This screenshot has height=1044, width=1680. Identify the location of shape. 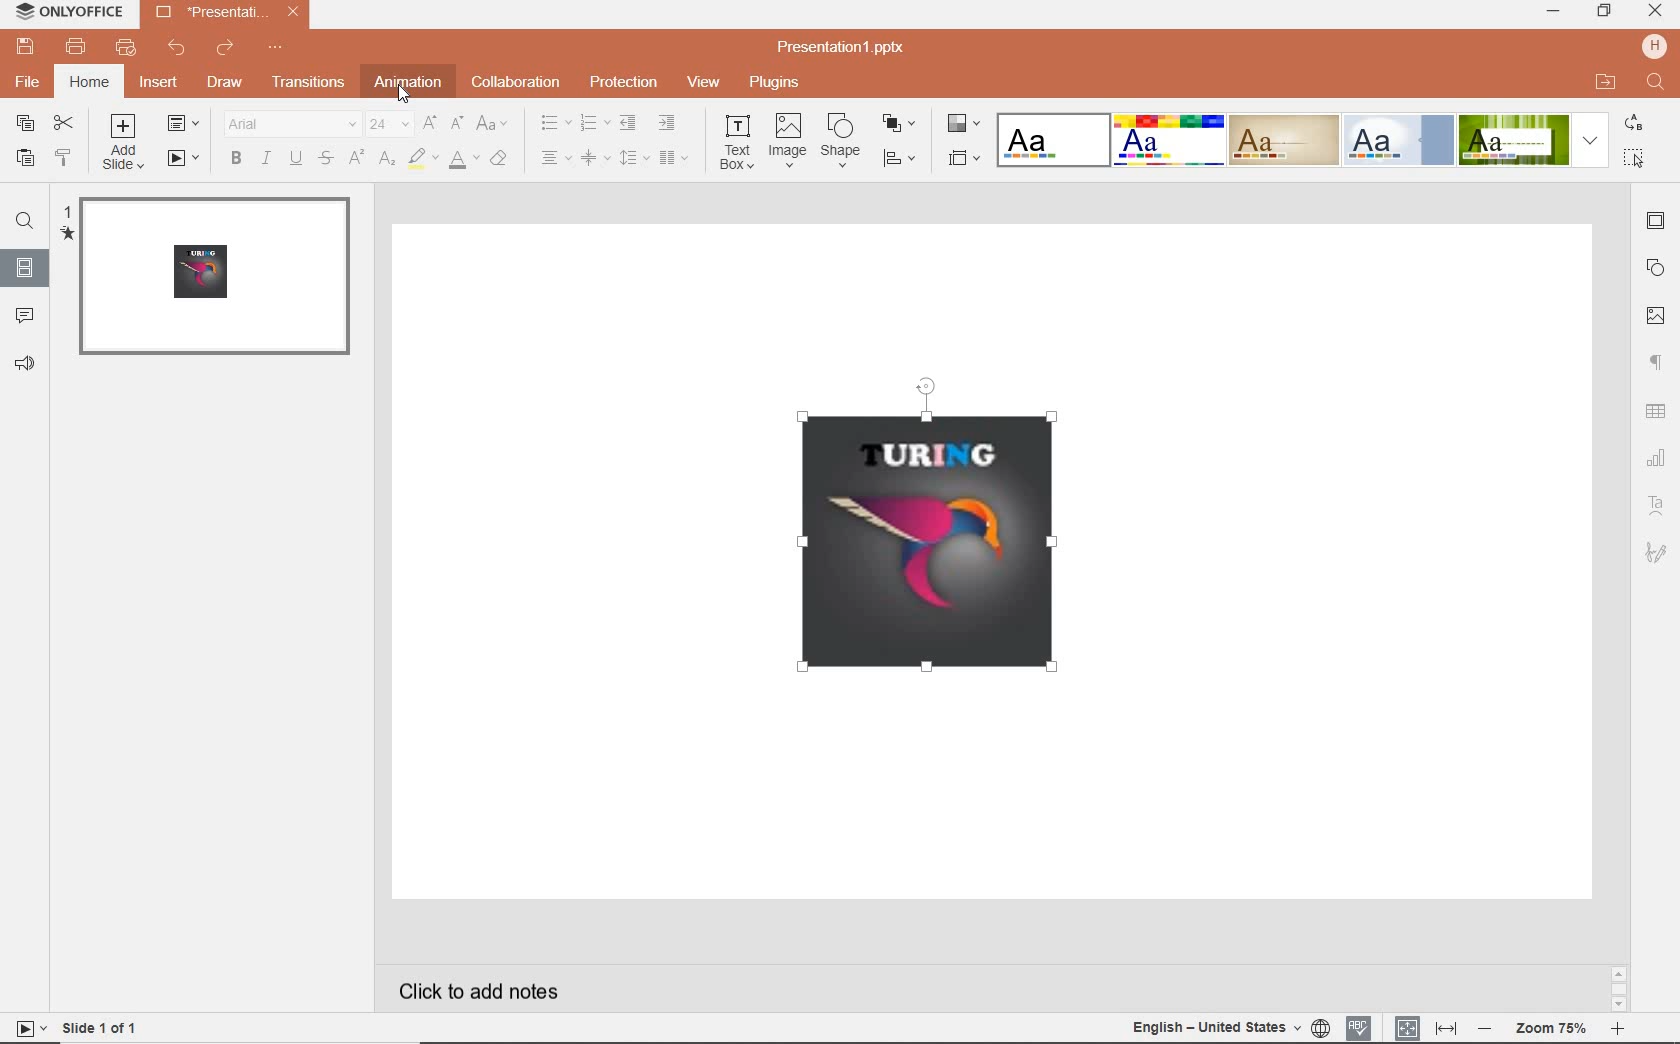
(841, 139).